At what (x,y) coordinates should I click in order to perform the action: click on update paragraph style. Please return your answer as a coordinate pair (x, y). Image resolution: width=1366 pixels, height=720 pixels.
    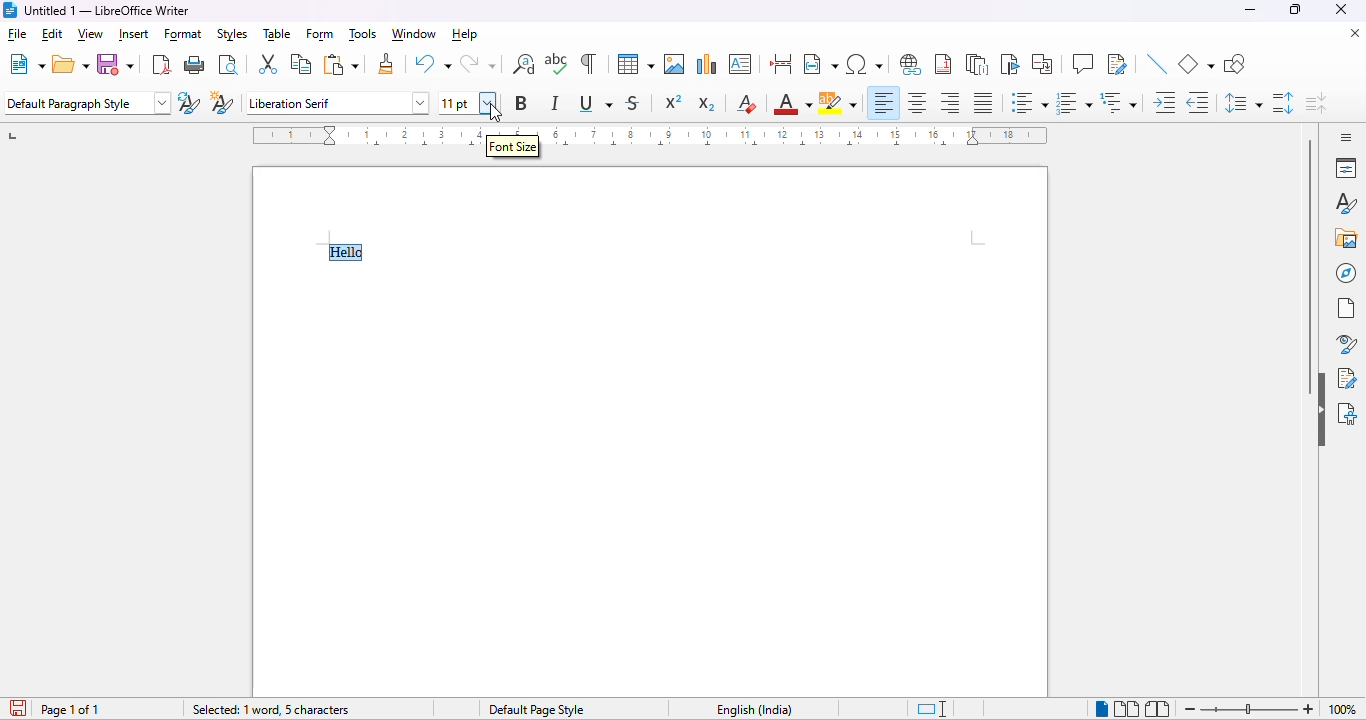
    Looking at the image, I should click on (189, 102).